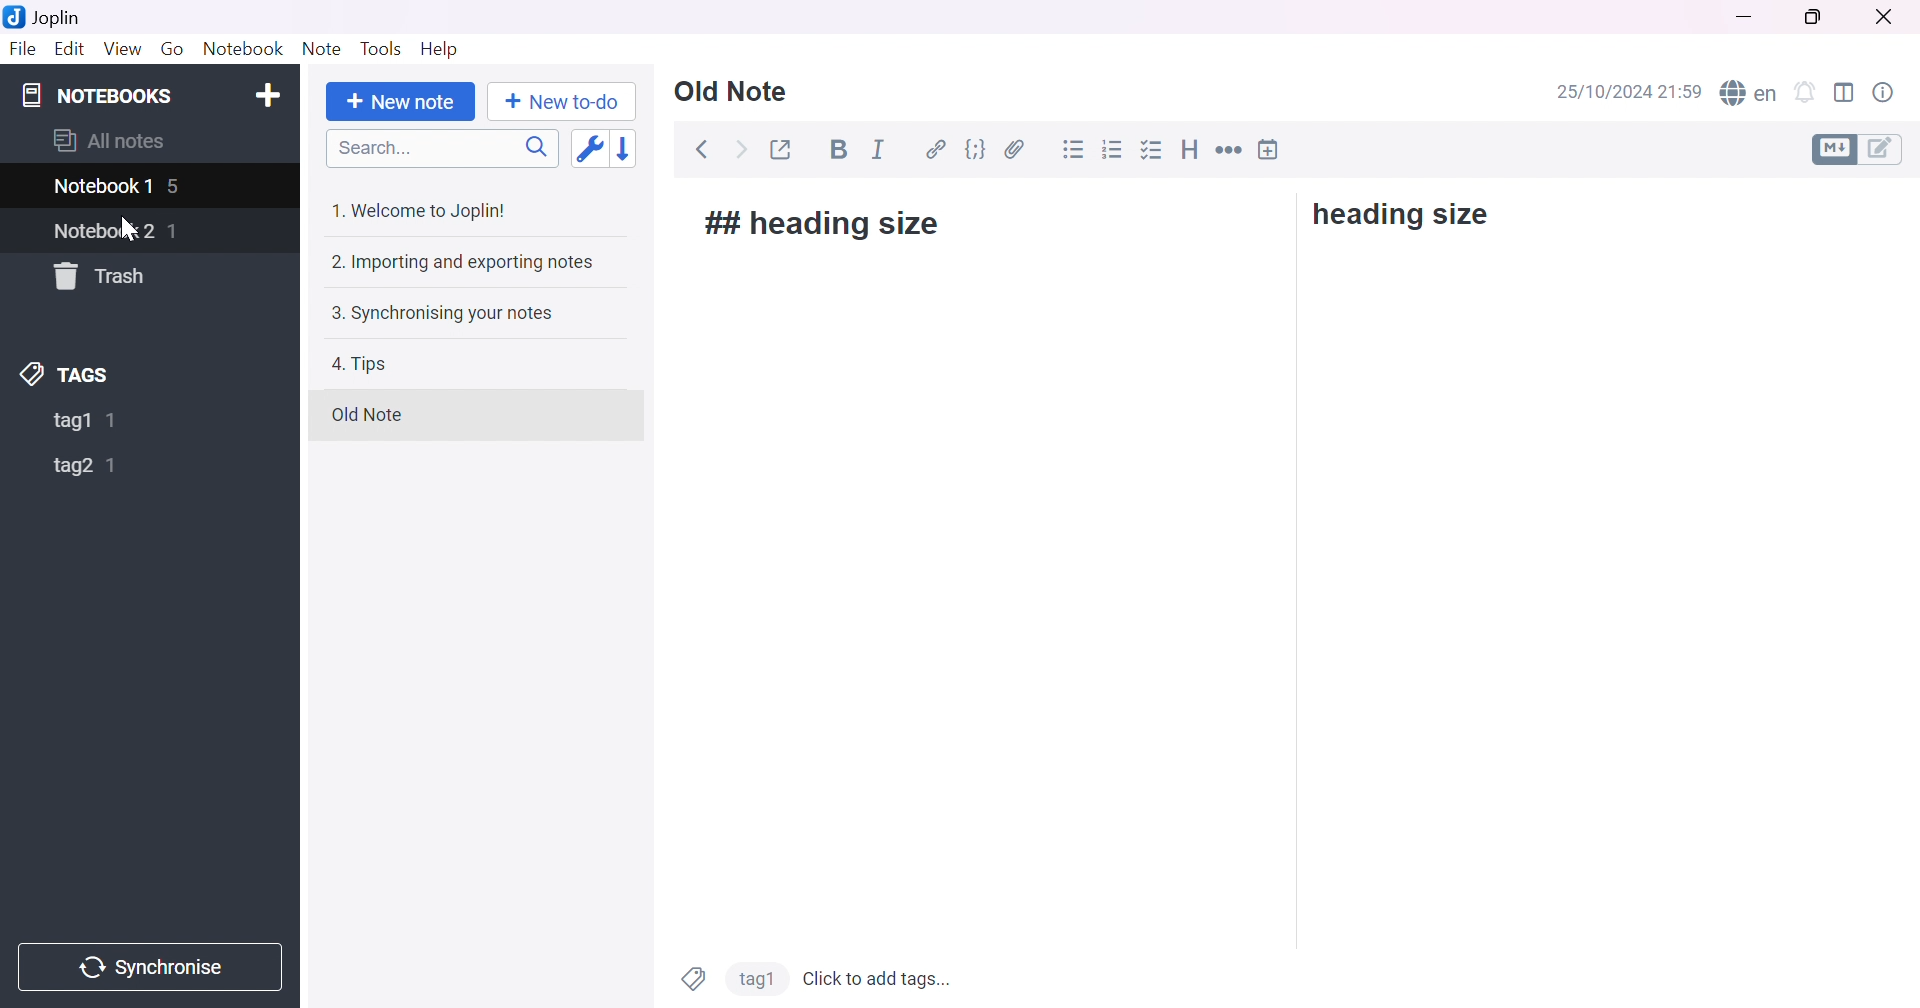 The image size is (1920, 1008). I want to click on Set alarm, so click(1804, 91).